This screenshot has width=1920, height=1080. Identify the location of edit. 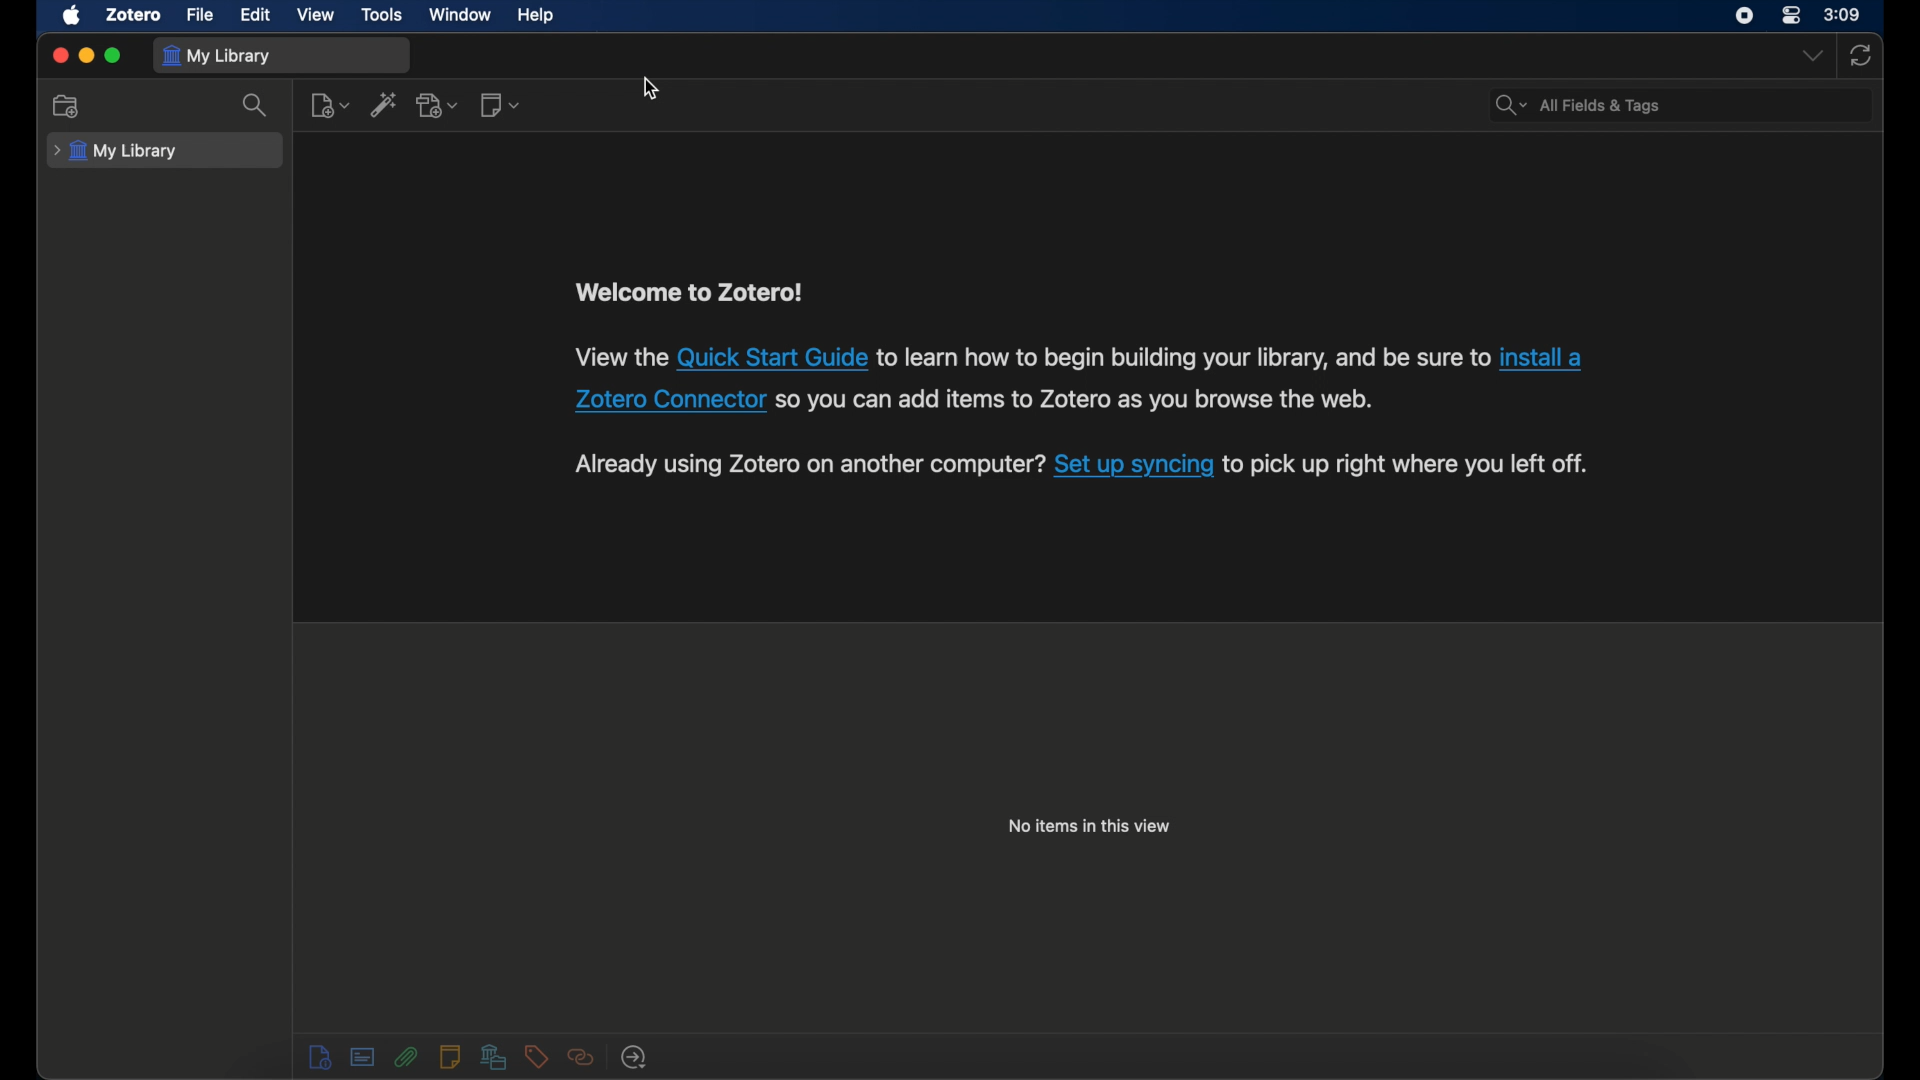
(254, 15).